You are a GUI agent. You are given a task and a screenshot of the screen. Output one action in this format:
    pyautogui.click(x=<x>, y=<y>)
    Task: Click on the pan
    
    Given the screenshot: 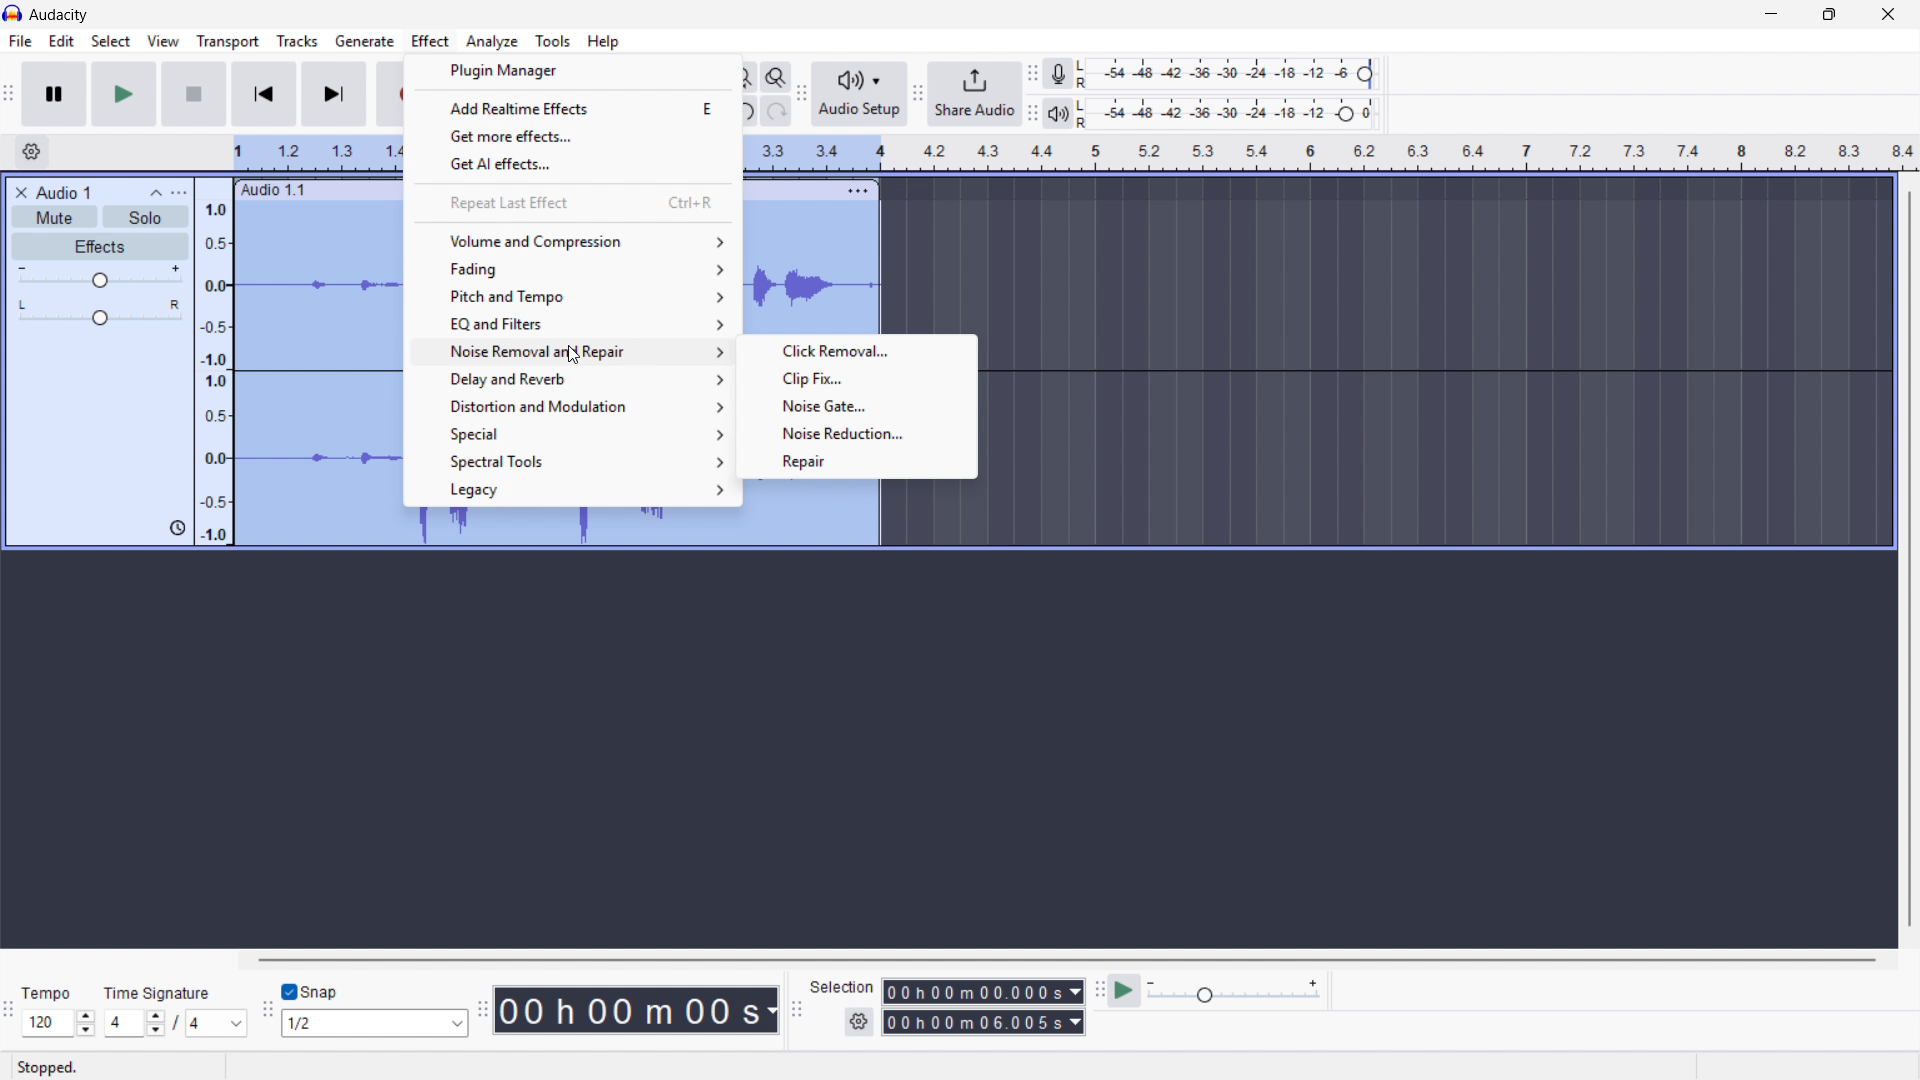 What is the action you would take?
    pyautogui.click(x=99, y=313)
    